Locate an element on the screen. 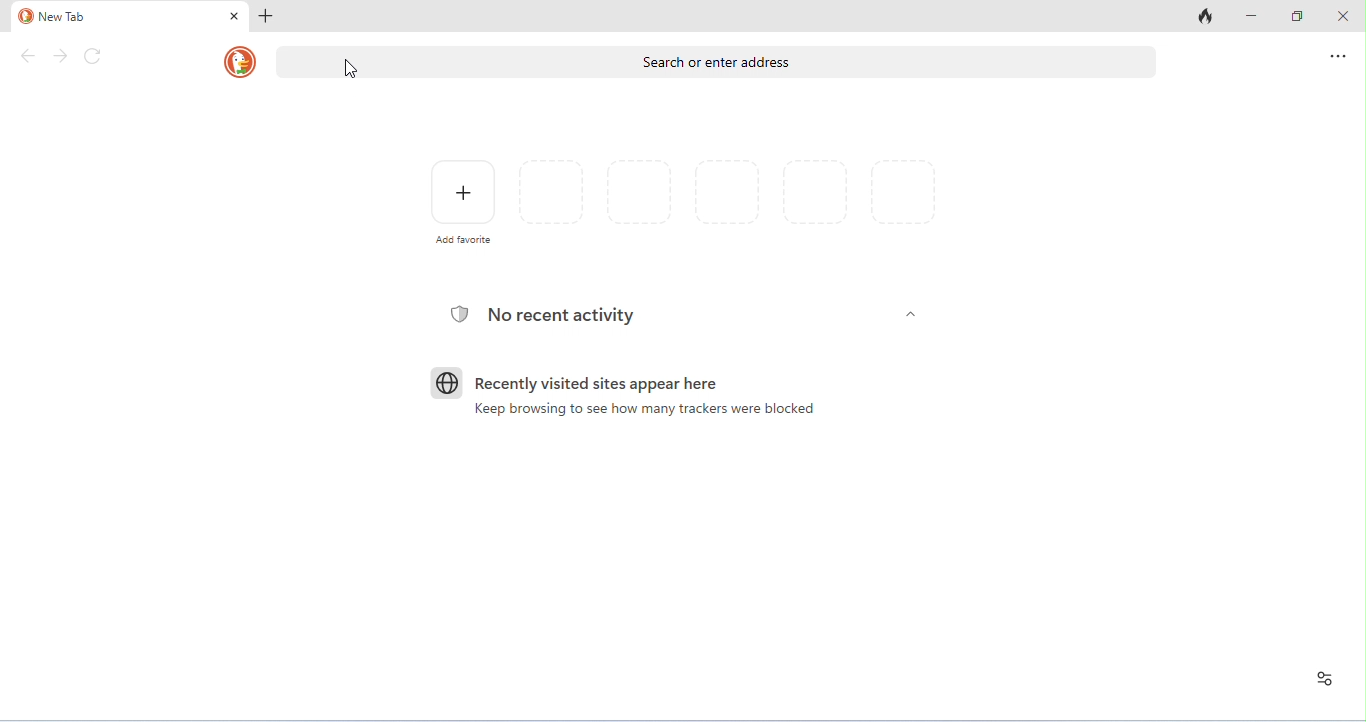 The image size is (1366, 722). send feedback and more is located at coordinates (1338, 56).